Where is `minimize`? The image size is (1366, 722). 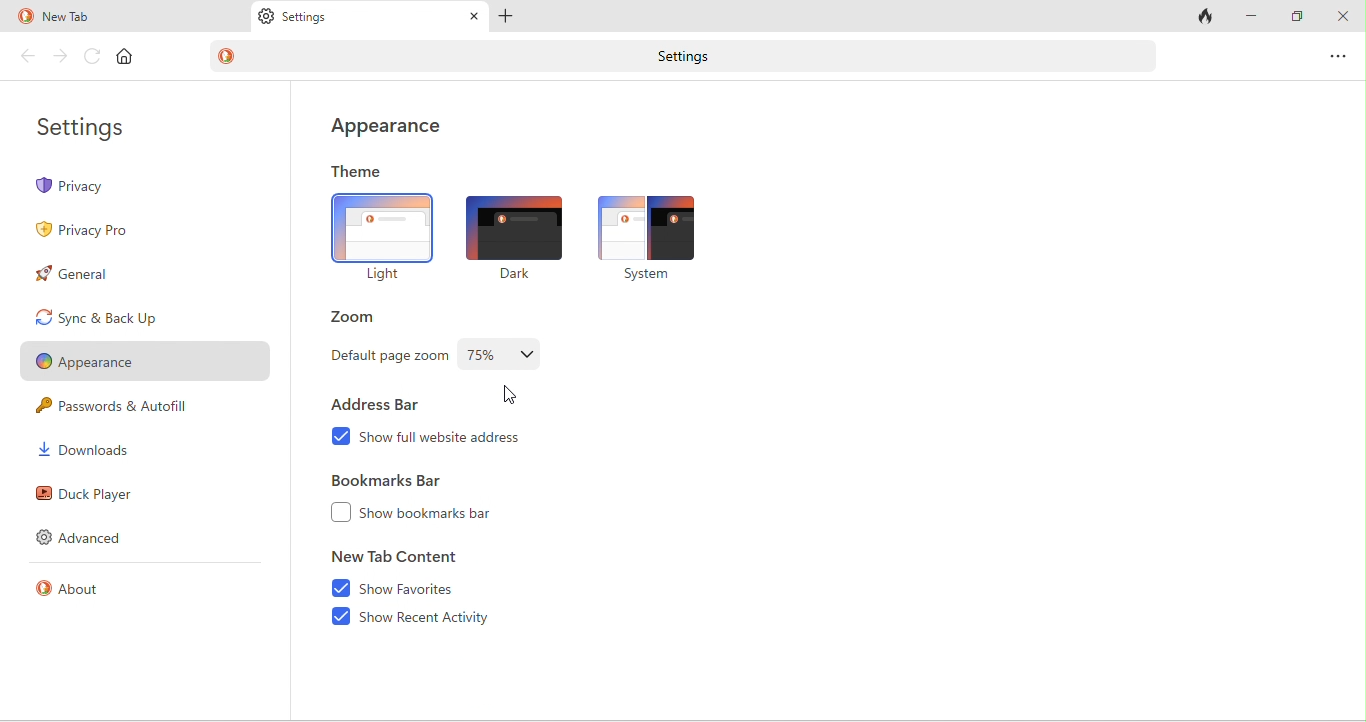
minimize is located at coordinates (1253, 15).